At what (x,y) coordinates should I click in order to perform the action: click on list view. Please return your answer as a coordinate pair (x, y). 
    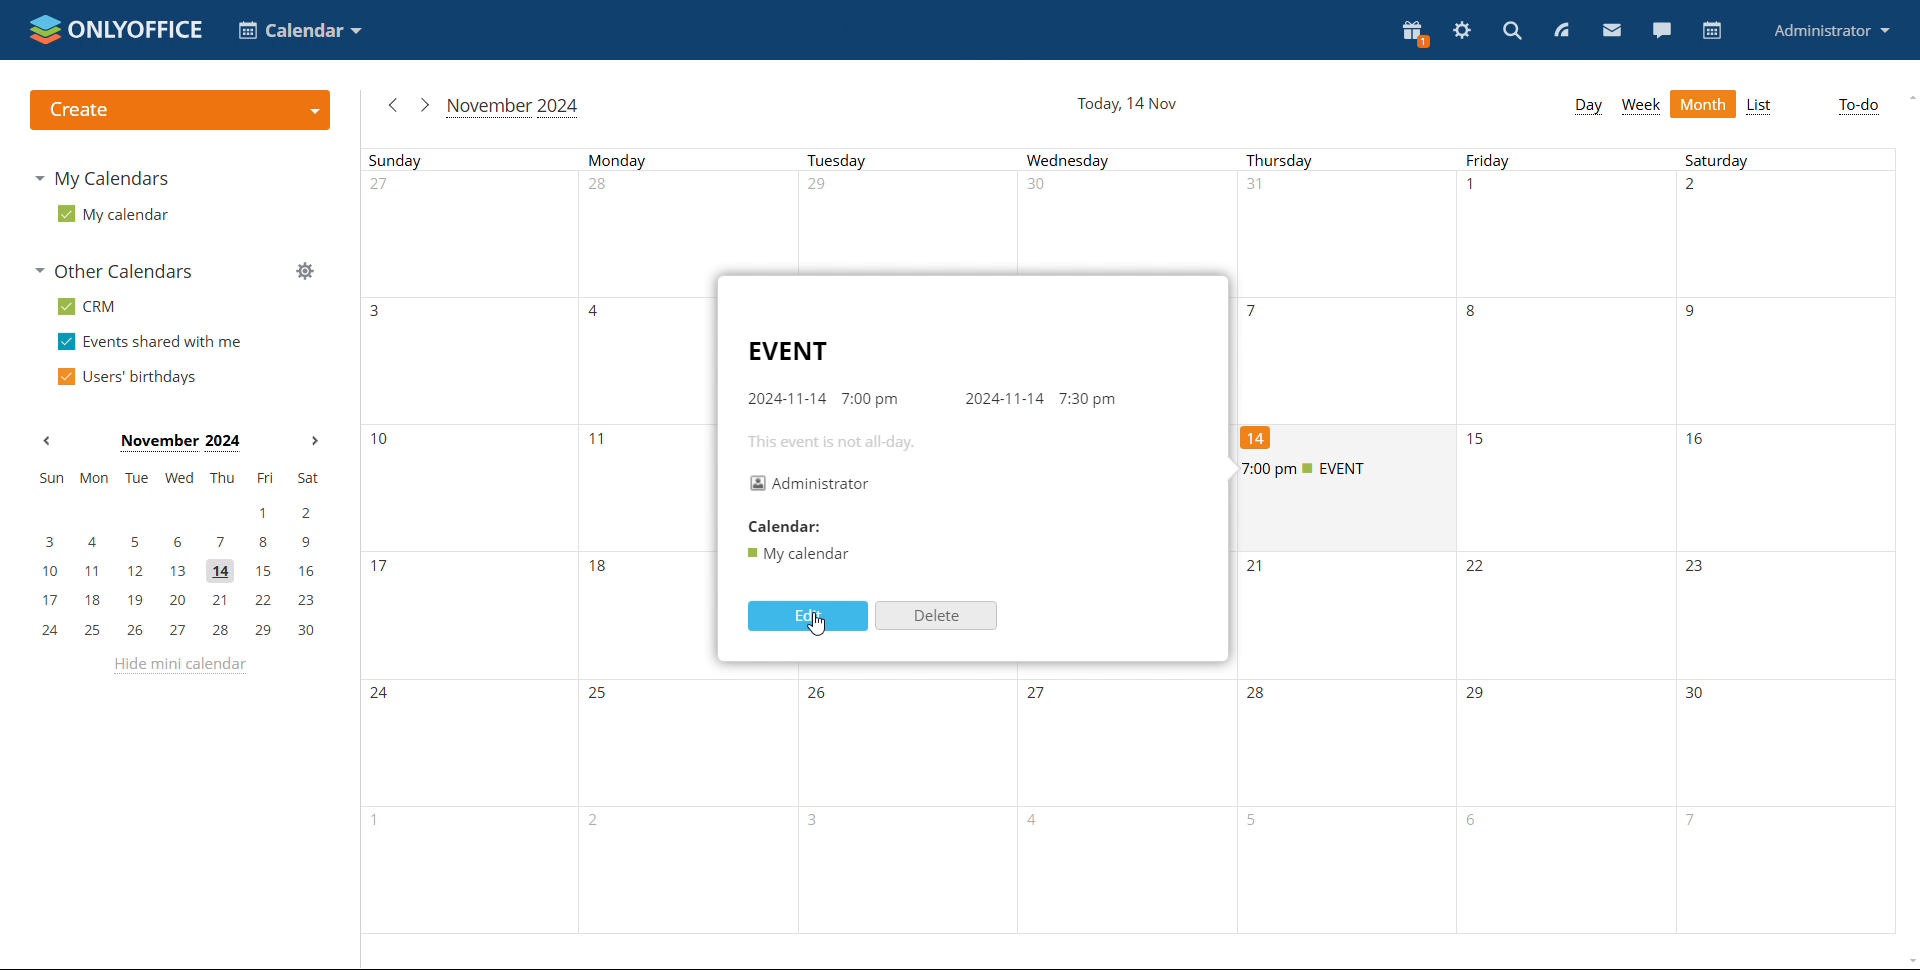
    Looking at the image, I should click on (1760, 105).